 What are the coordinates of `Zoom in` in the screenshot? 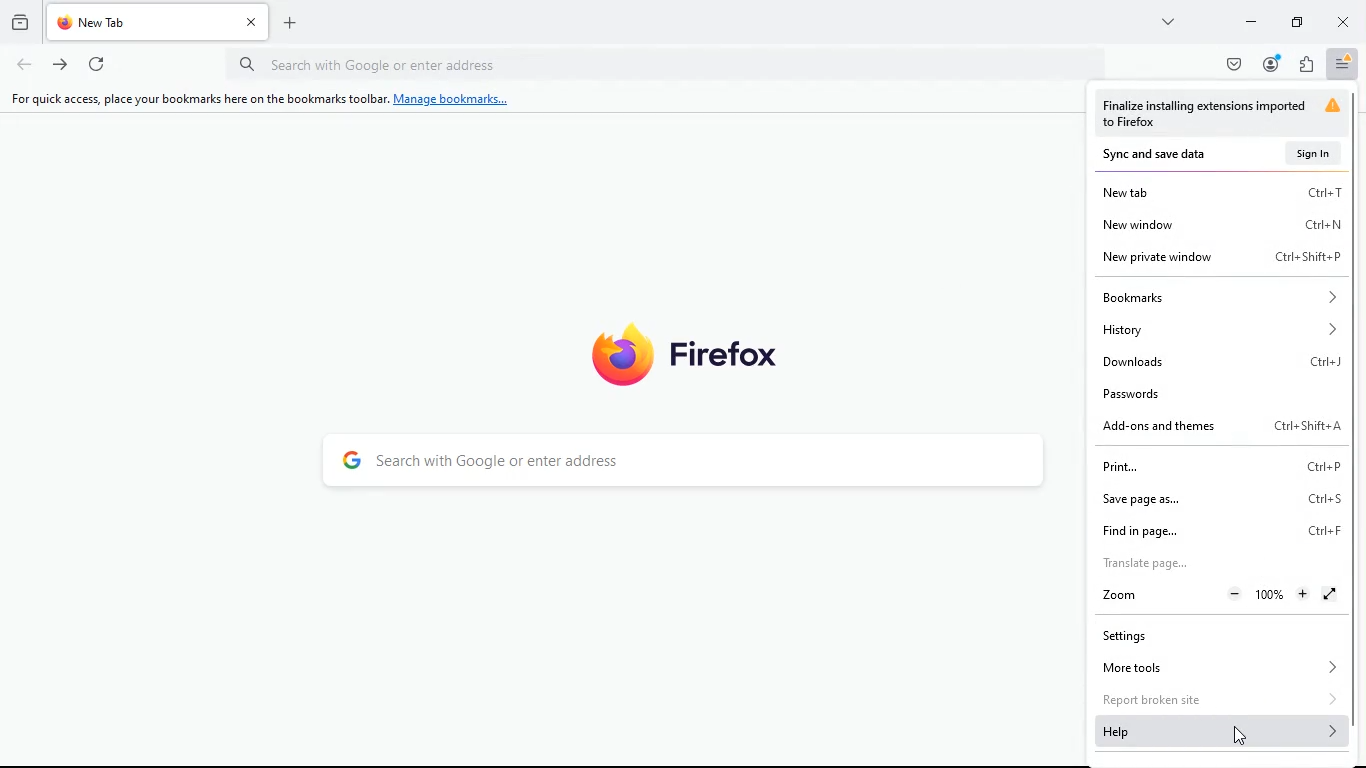 It's located at (1303, 594).